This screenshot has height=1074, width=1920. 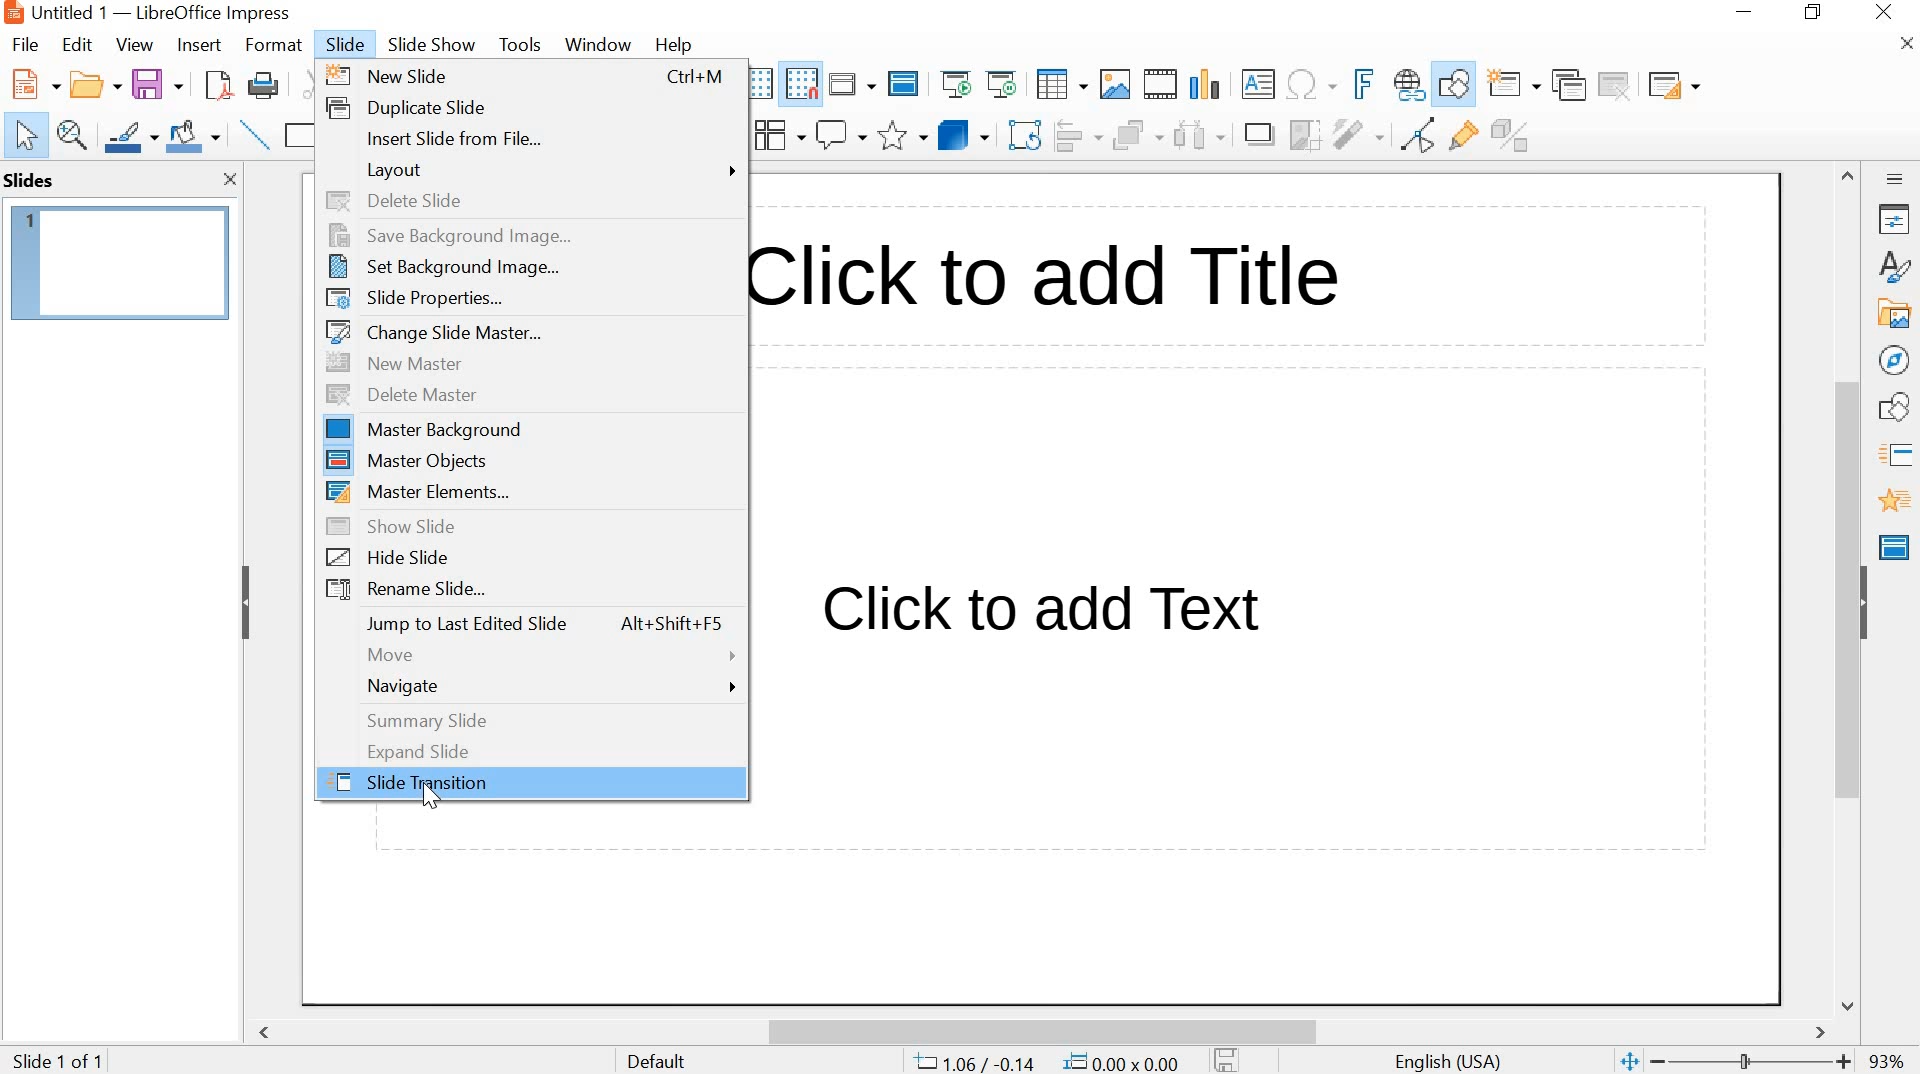 I want to click on SLIDE TRANSITION, so click(x=533, y=784).